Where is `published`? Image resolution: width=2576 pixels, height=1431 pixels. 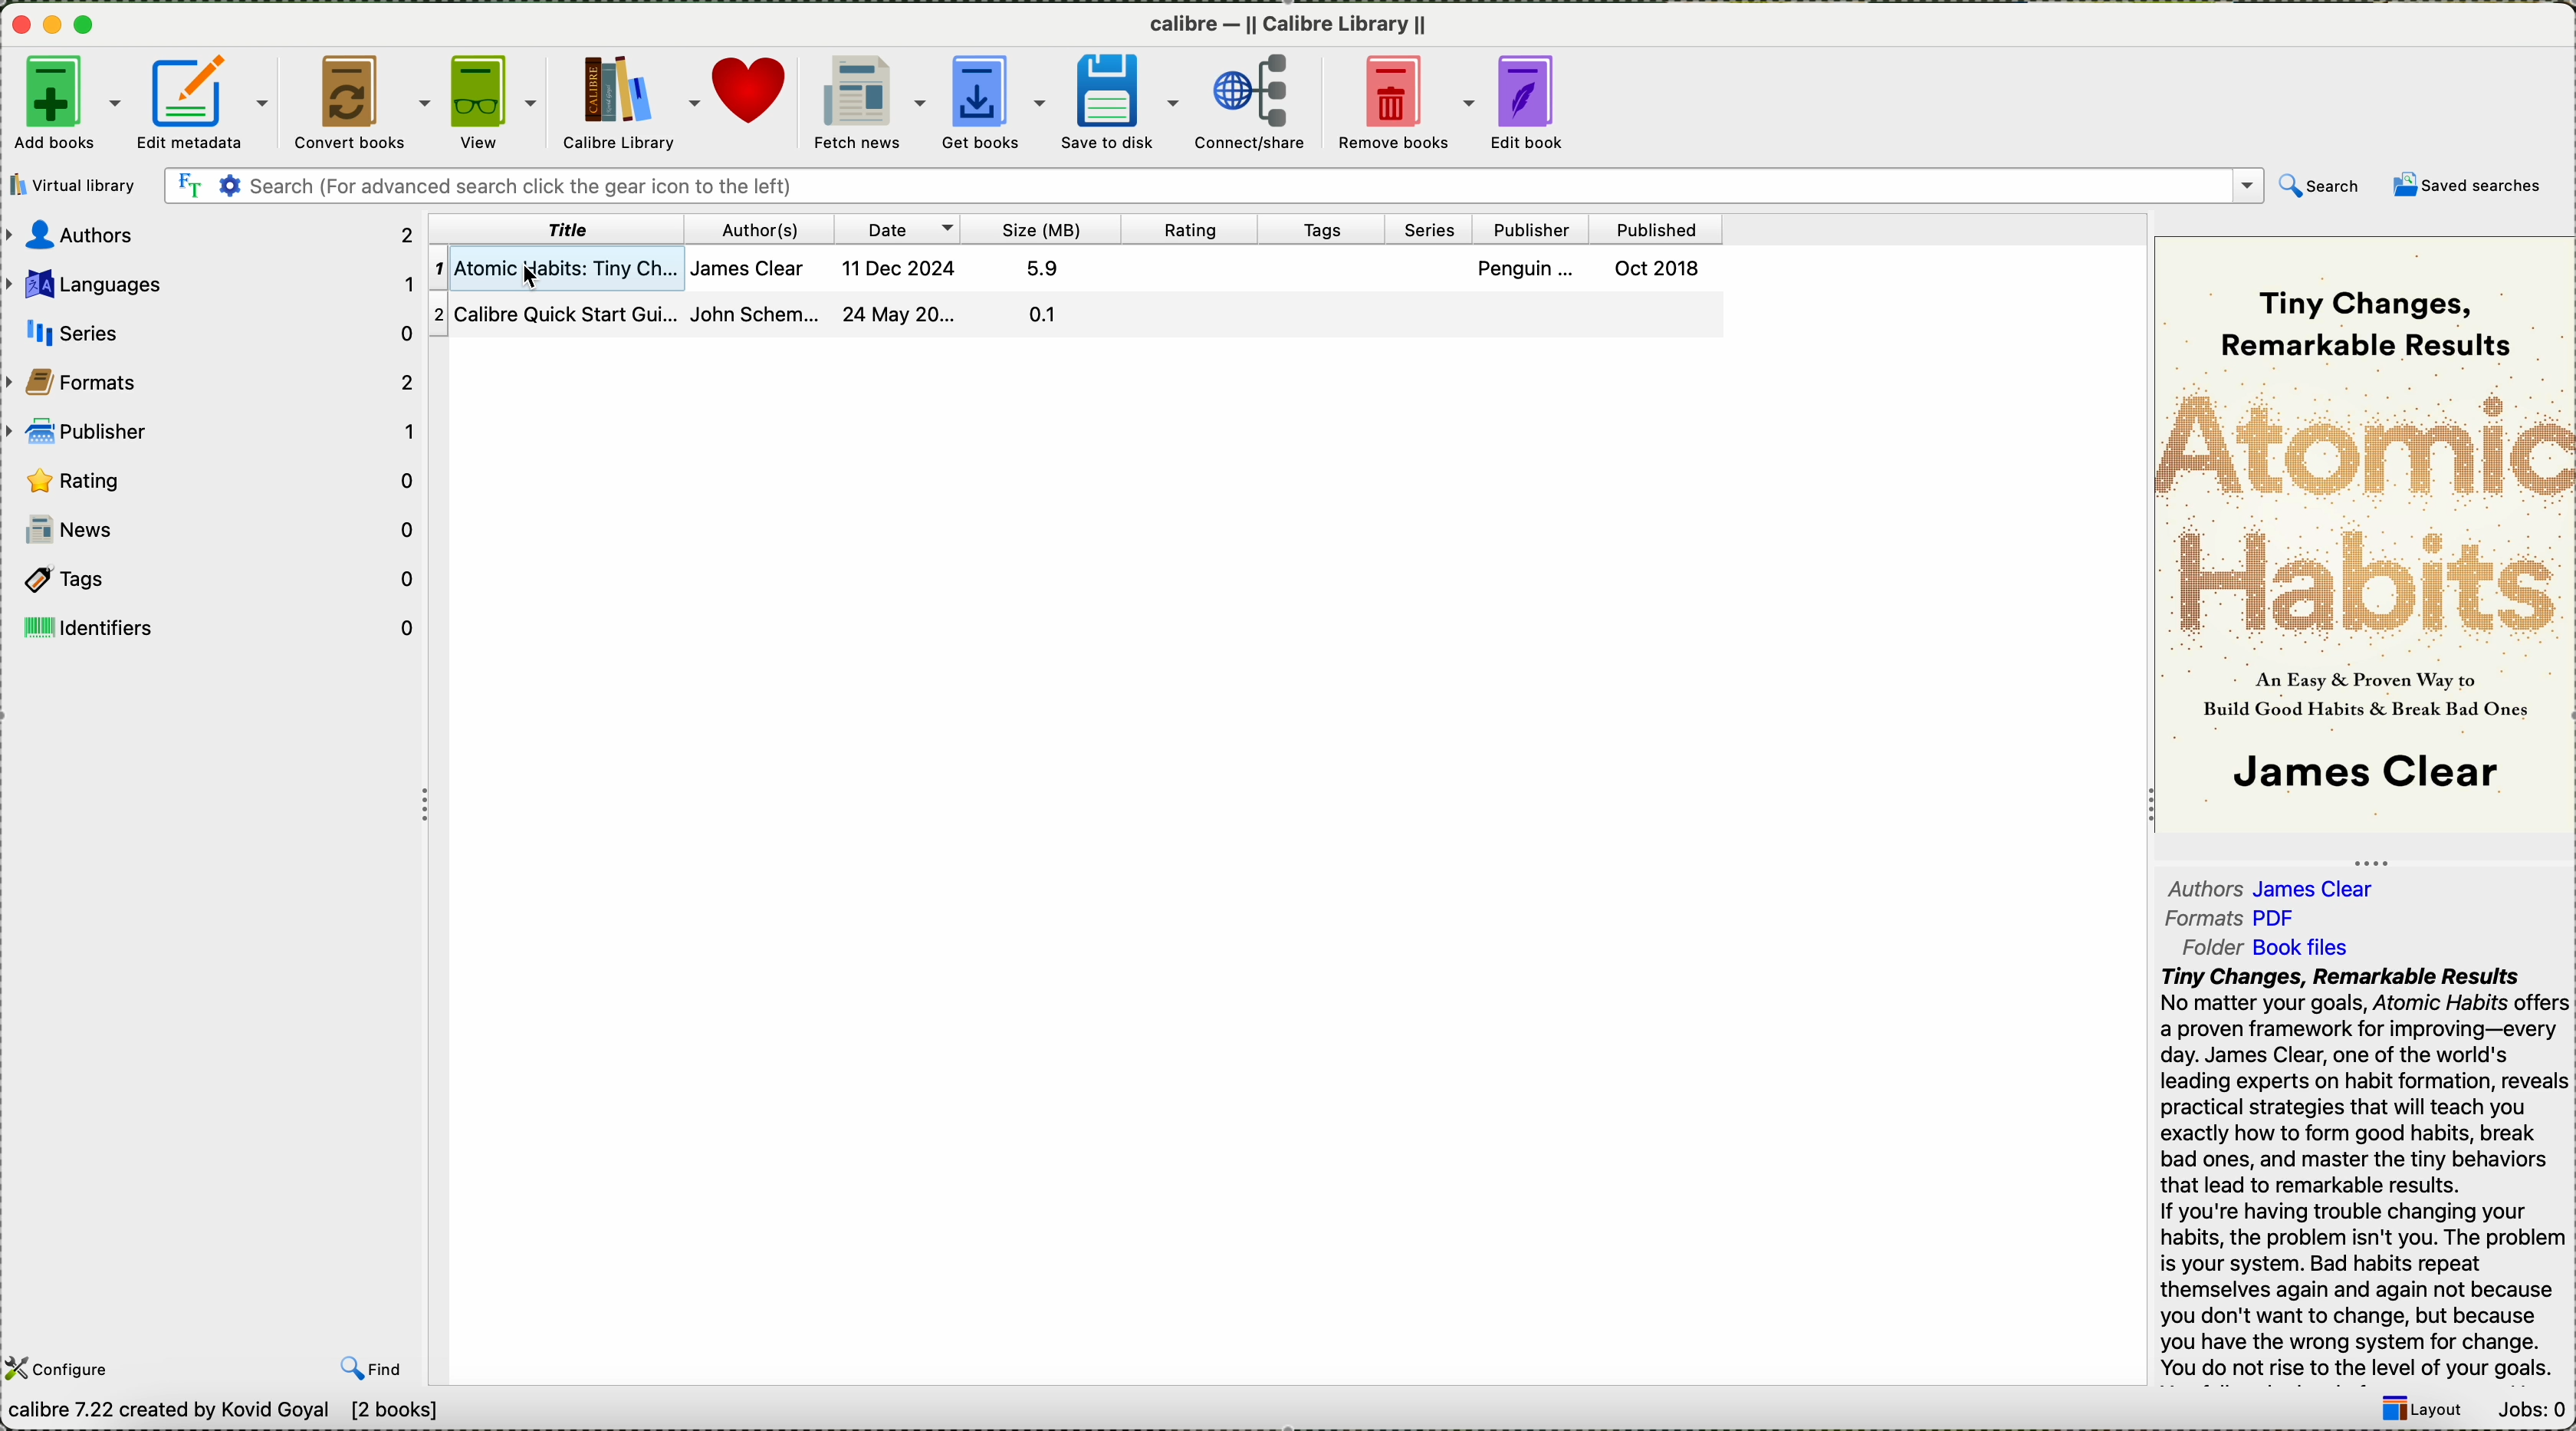 published is located at coordinates (1655, 231).